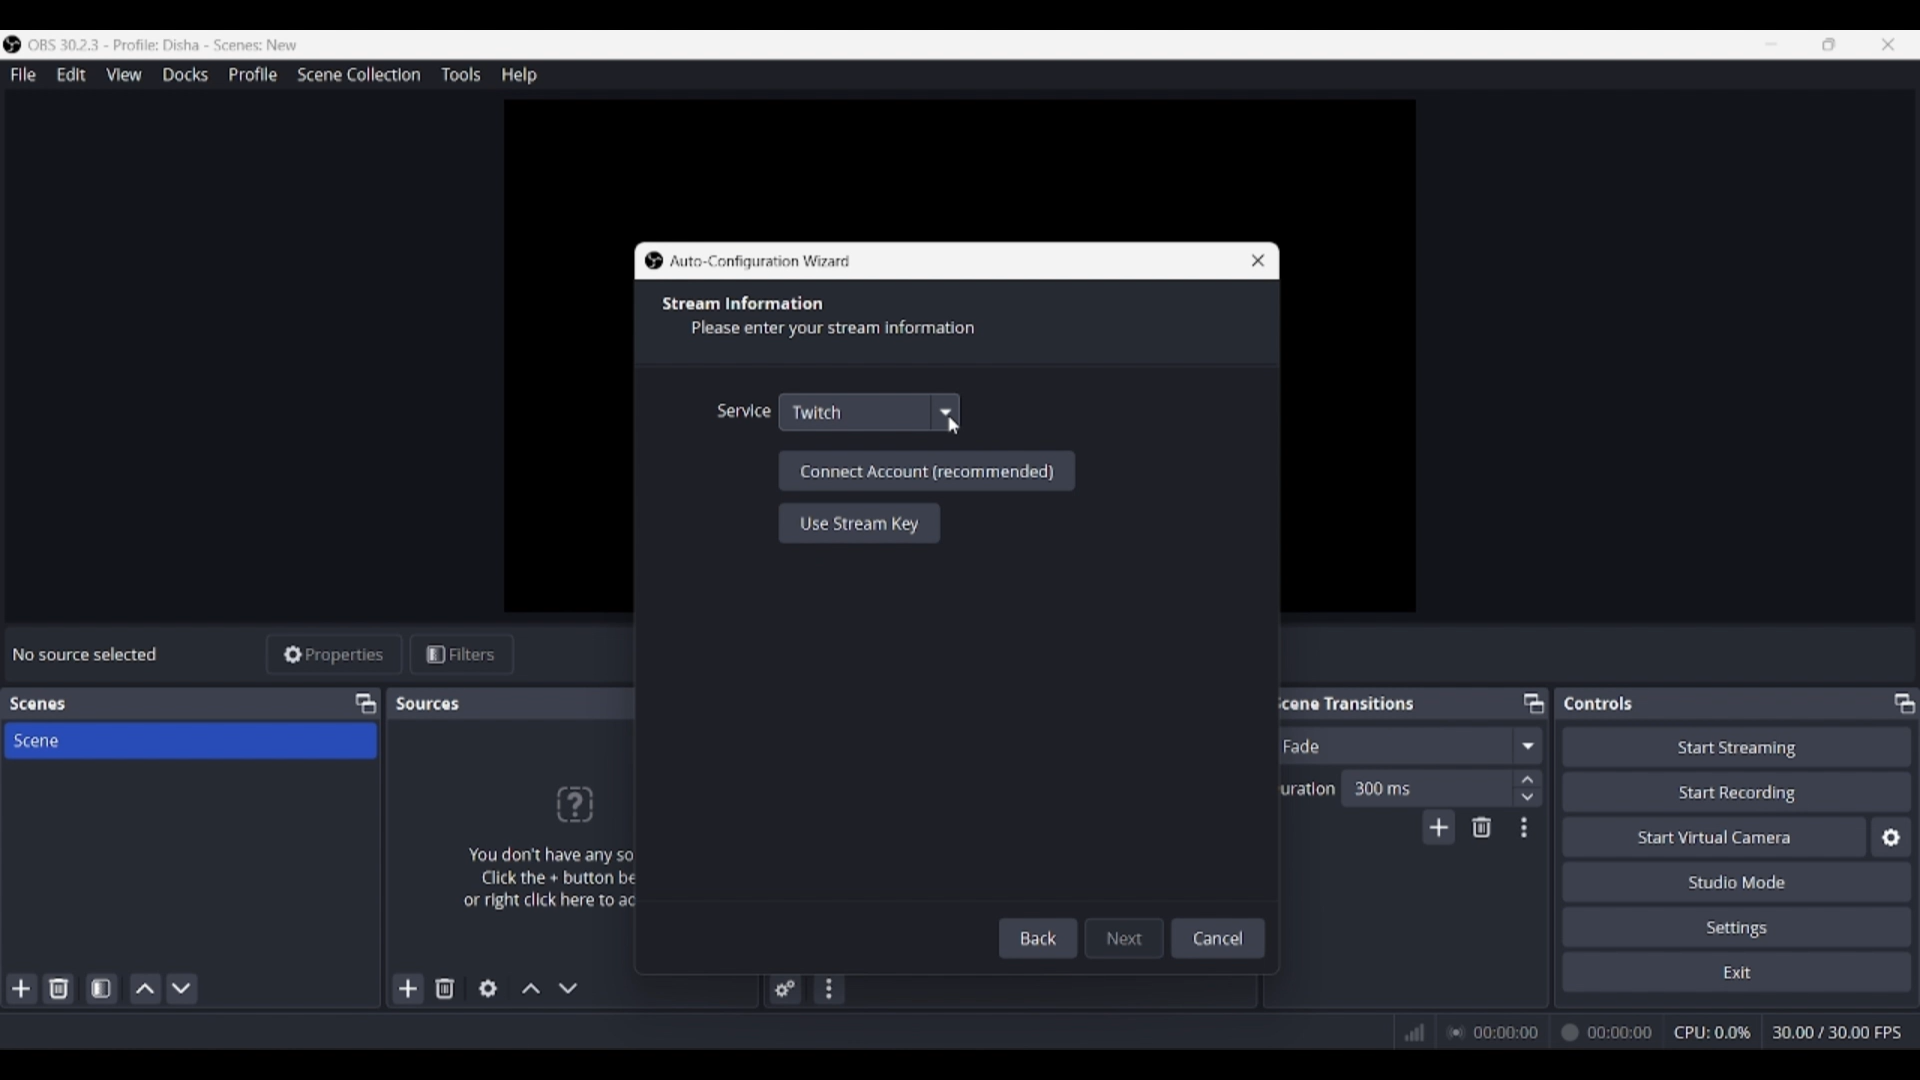 Image resolution: width=1920 pixels, height=1080 pixels. I want to click on Configure virtual camera, so click(1891, 837).